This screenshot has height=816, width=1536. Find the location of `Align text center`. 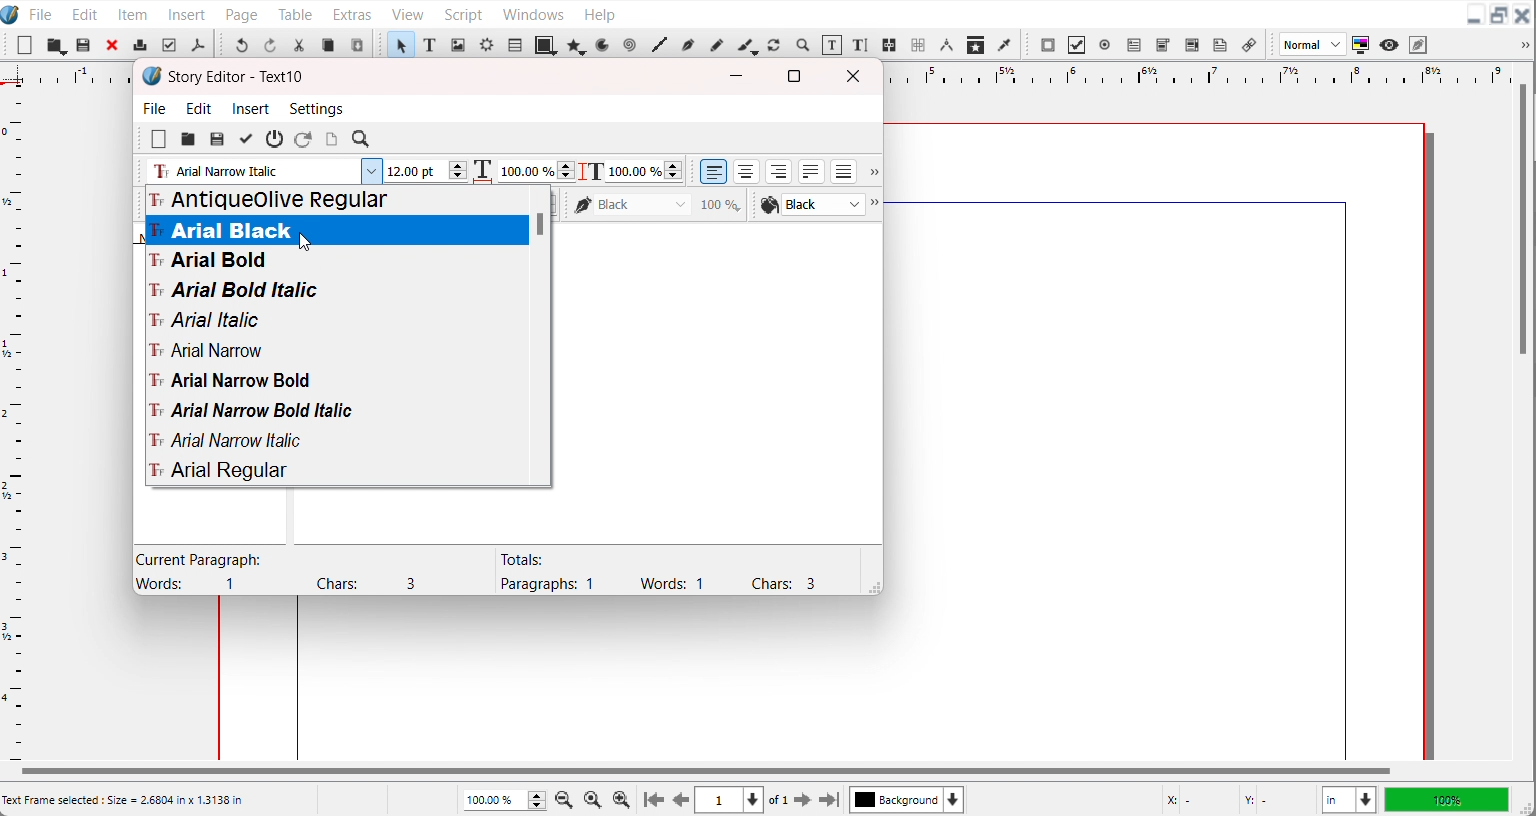

Align text center is located at coordinates (747, 171).